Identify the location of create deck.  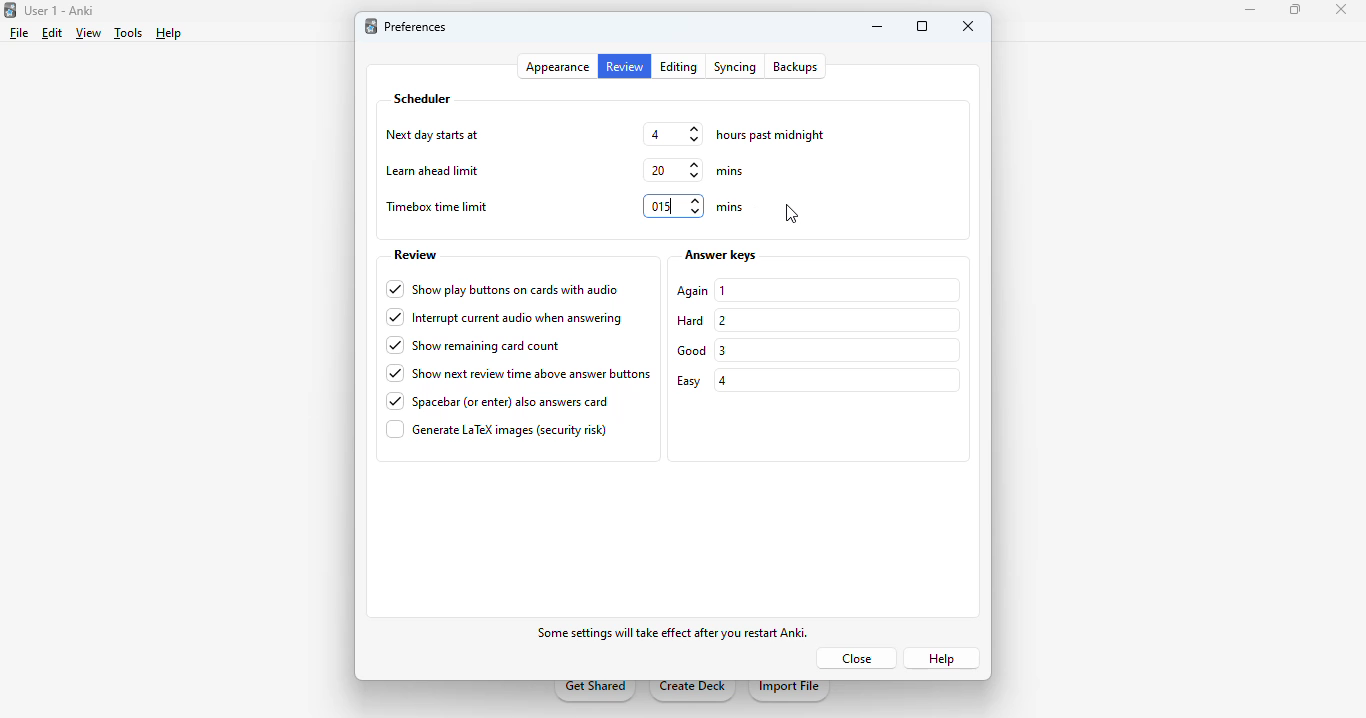
(693, 691).